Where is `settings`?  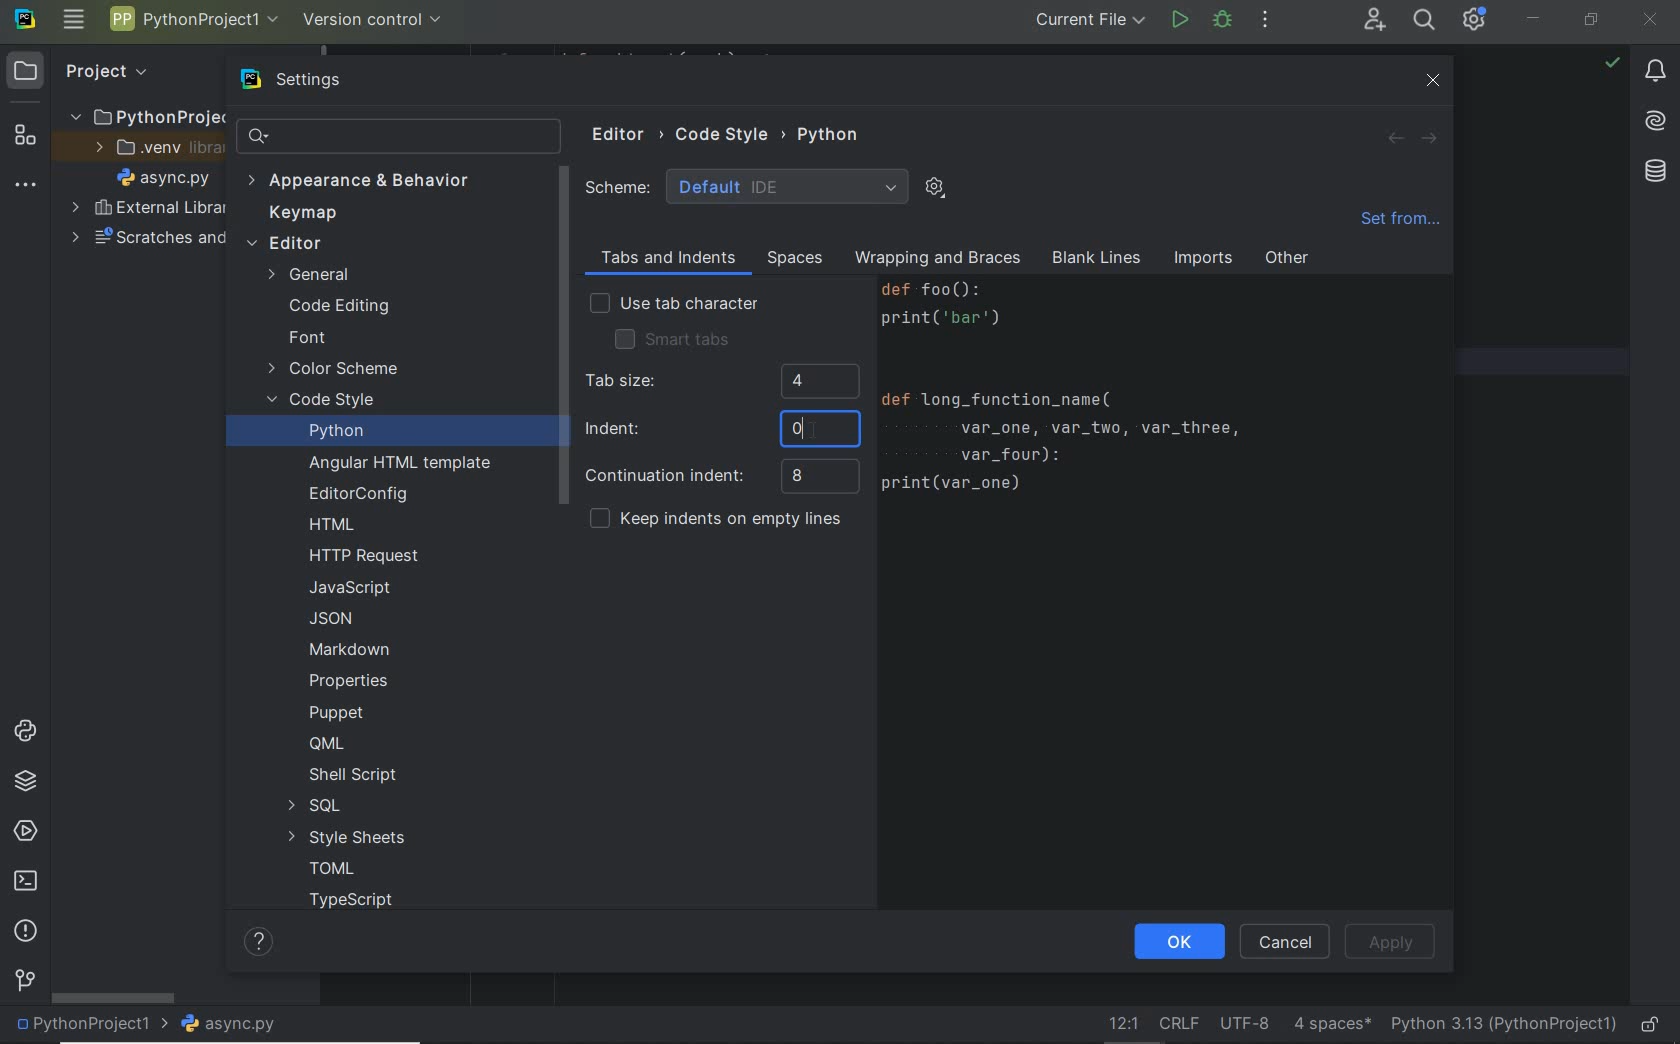 settings is located at coordinates (312, 81).